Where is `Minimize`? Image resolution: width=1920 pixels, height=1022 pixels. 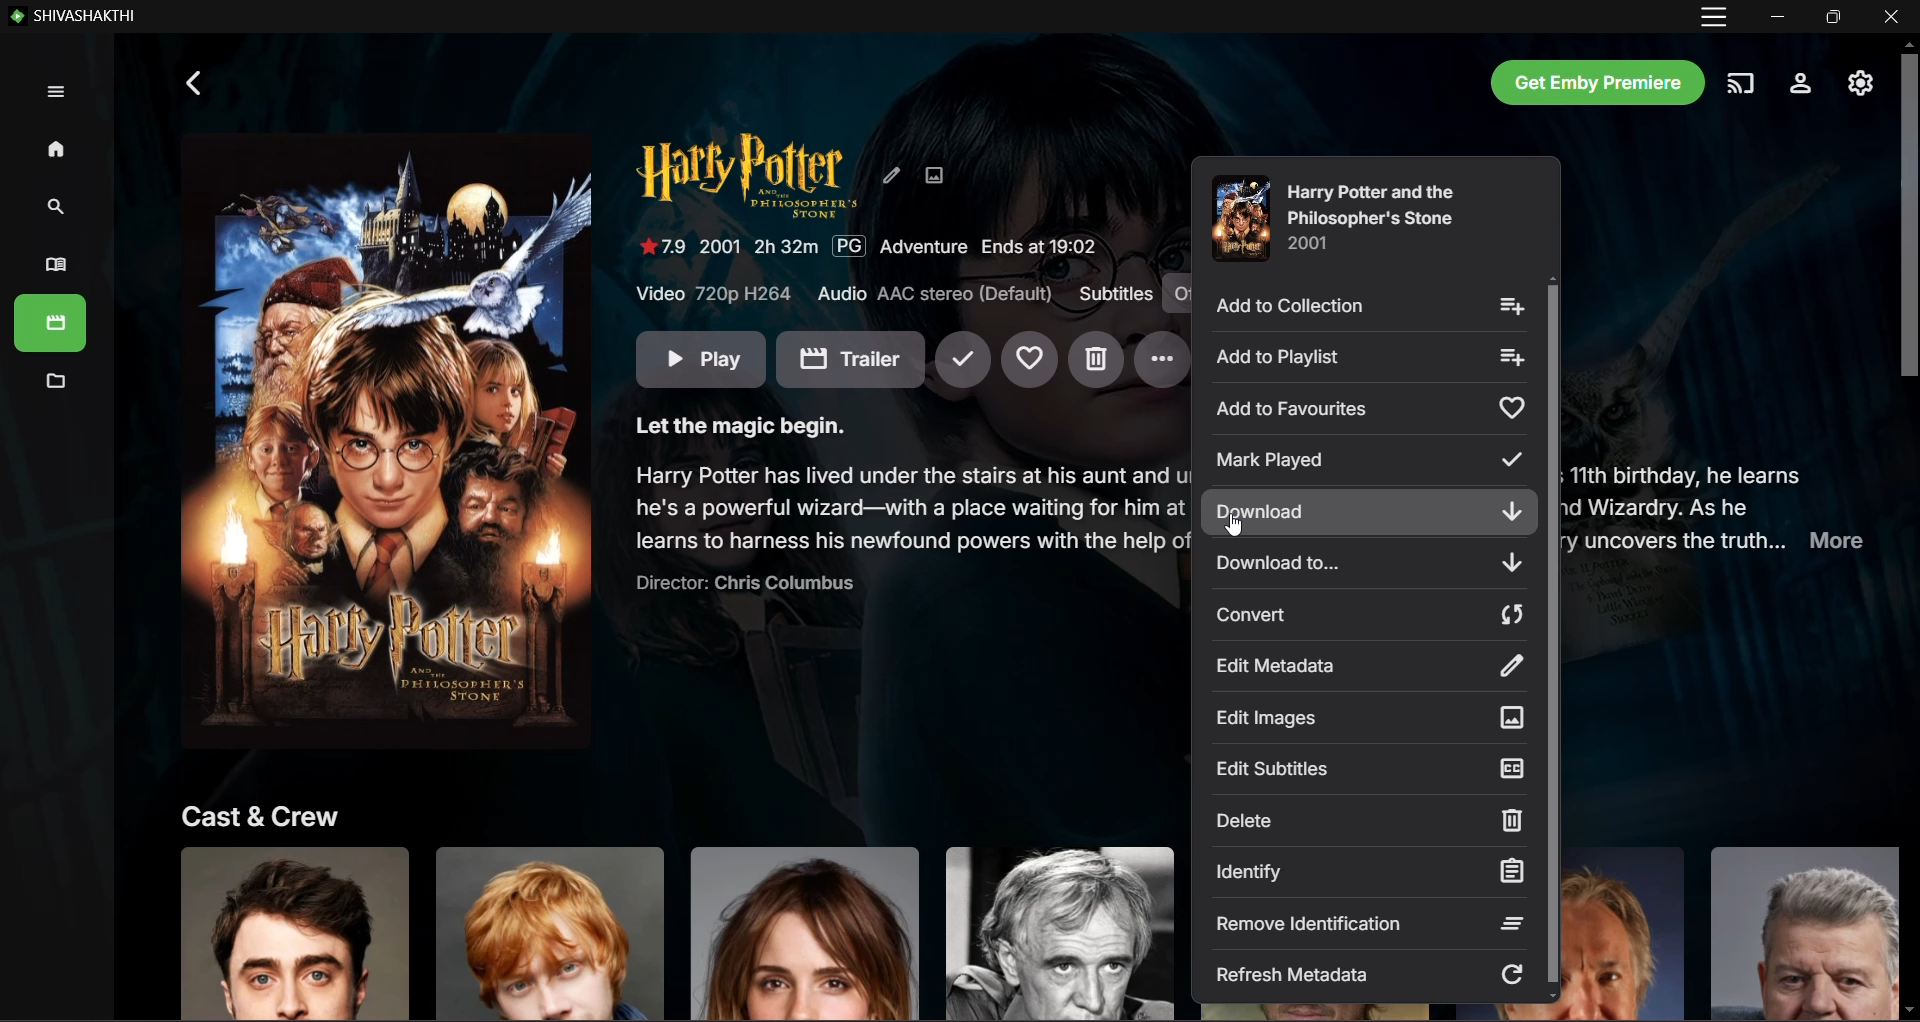
Minimize is located at coordinates (1778, 17).